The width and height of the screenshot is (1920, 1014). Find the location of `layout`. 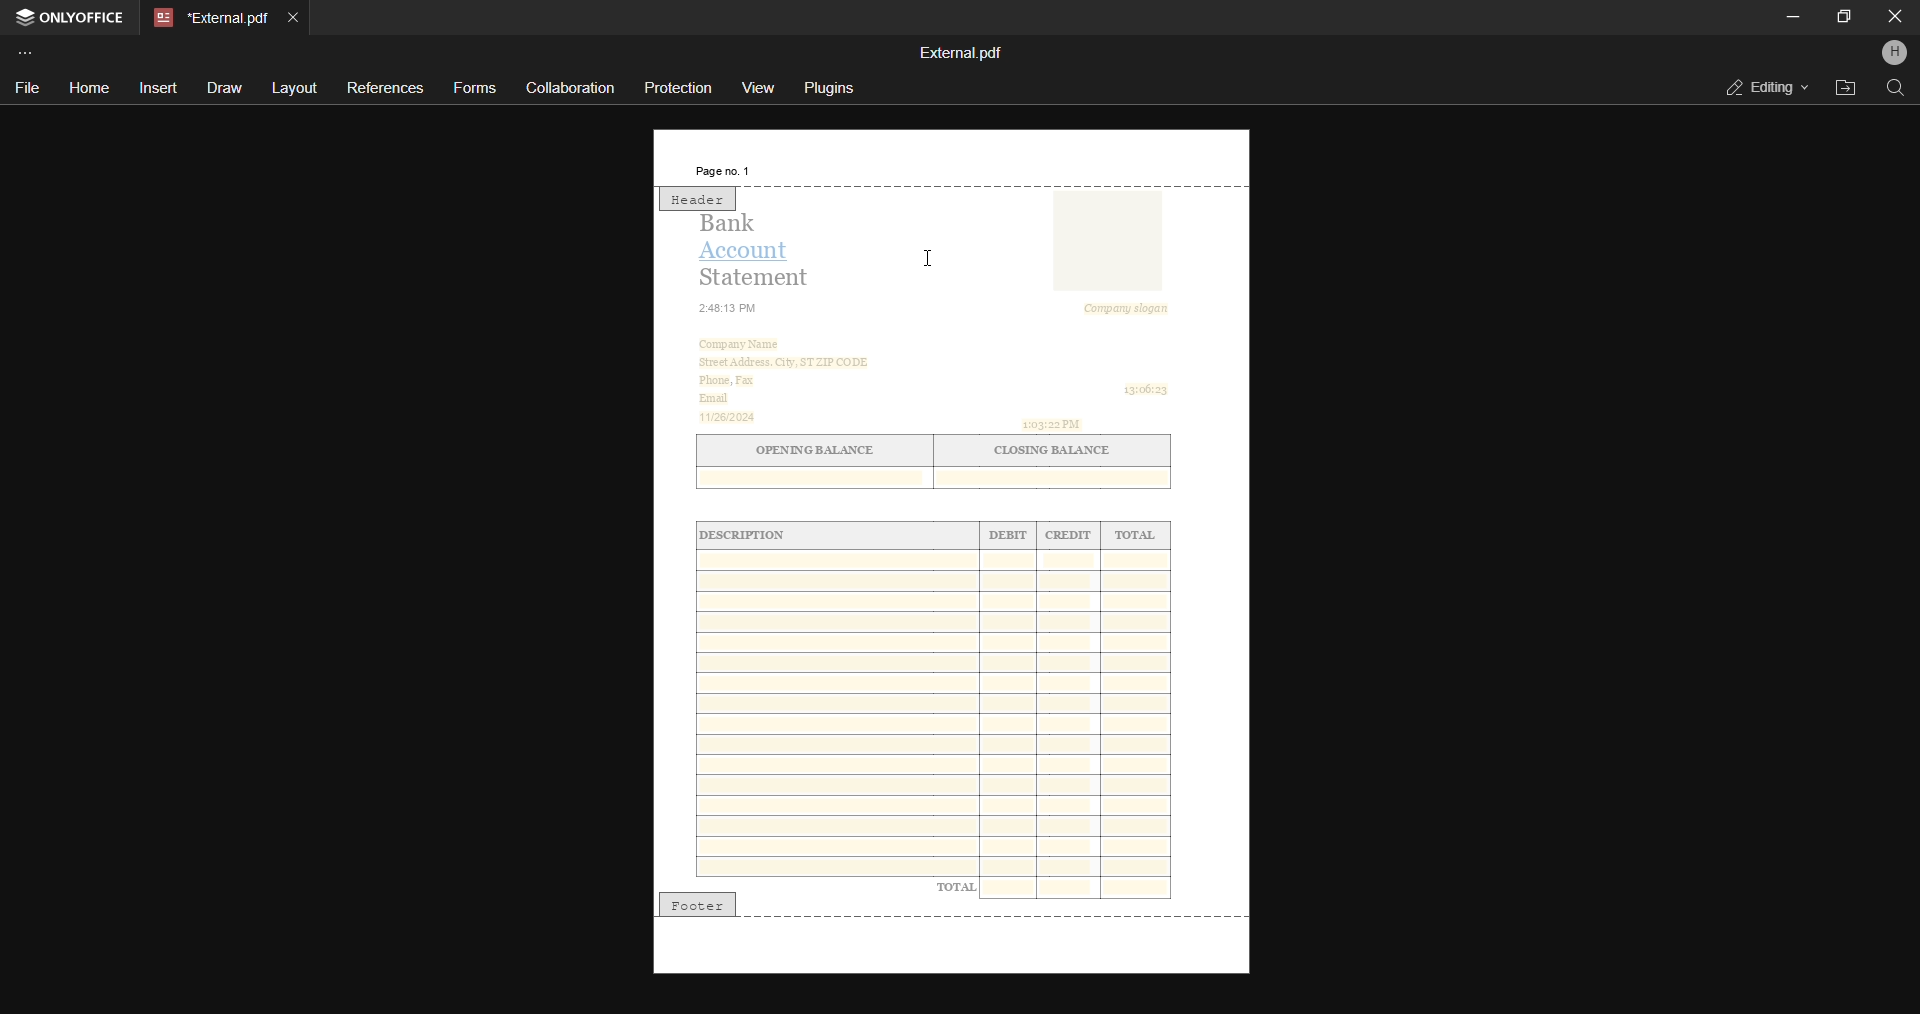

layout is located at coordinates (293, 89).